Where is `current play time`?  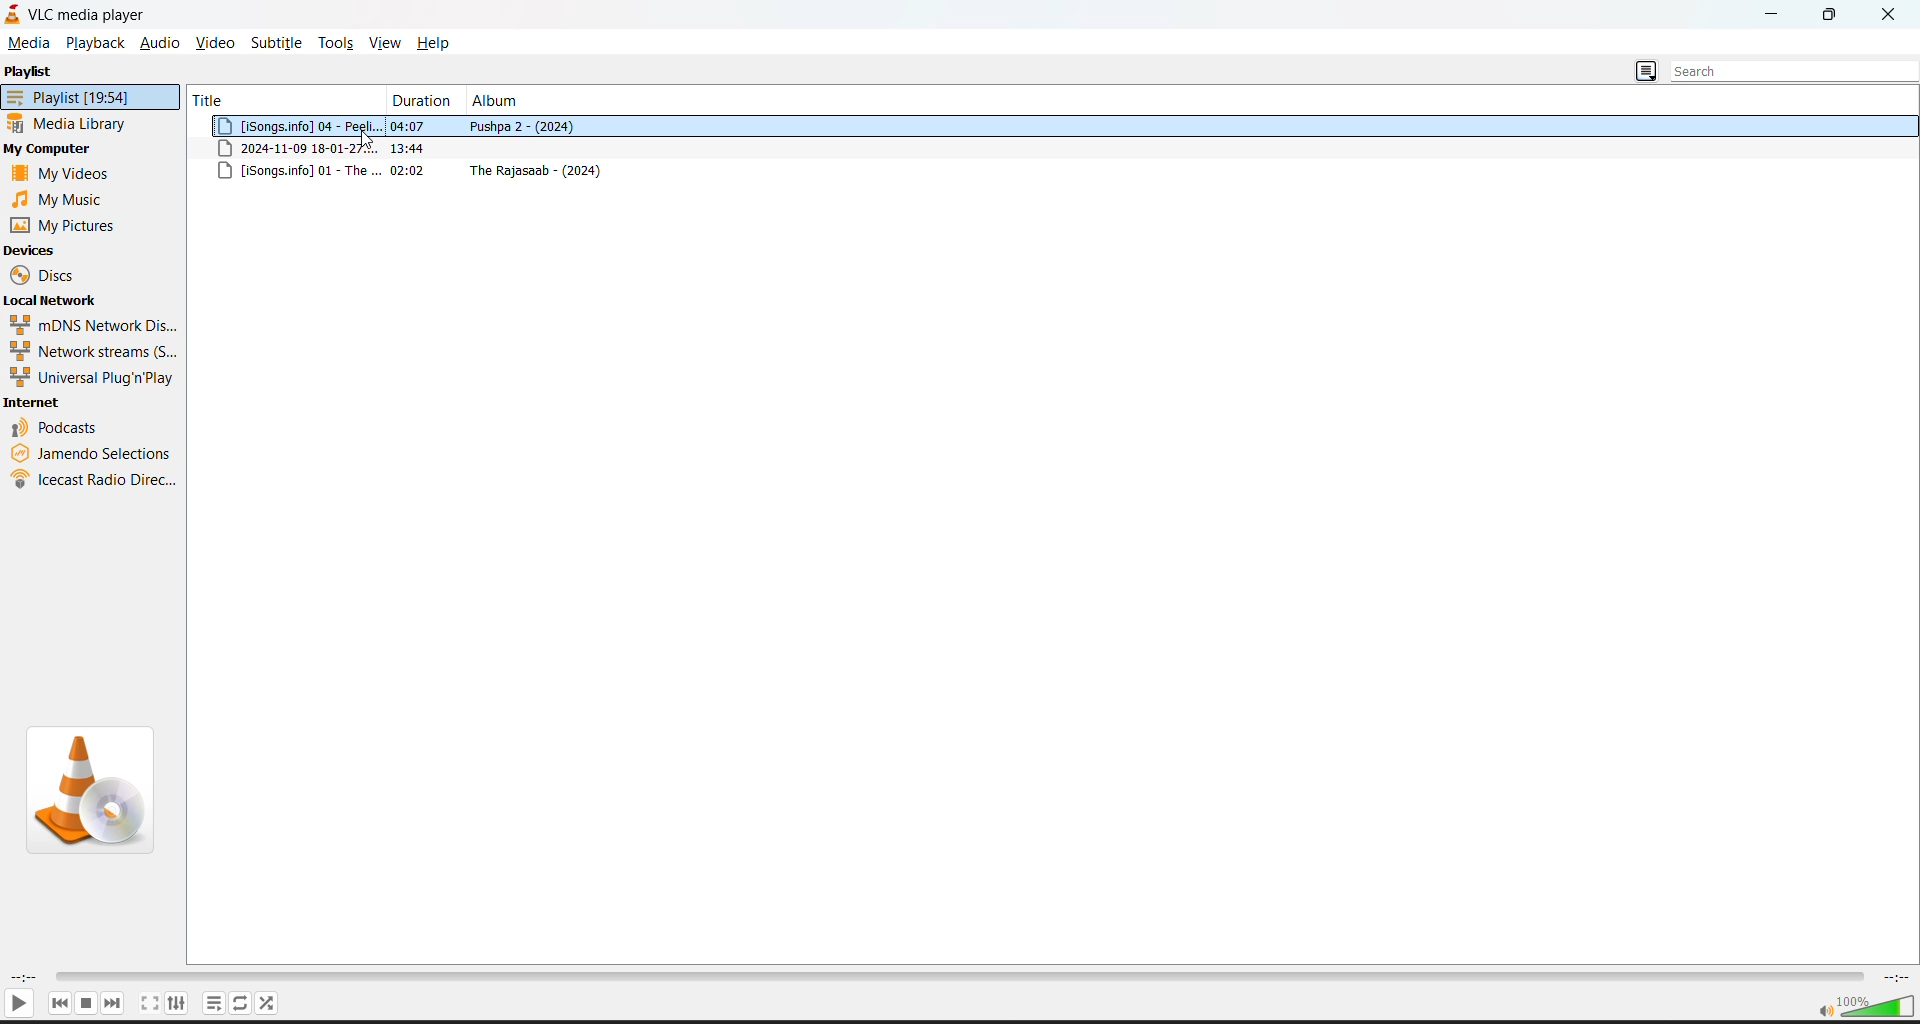
current play time is located at coordinates (25, 978).